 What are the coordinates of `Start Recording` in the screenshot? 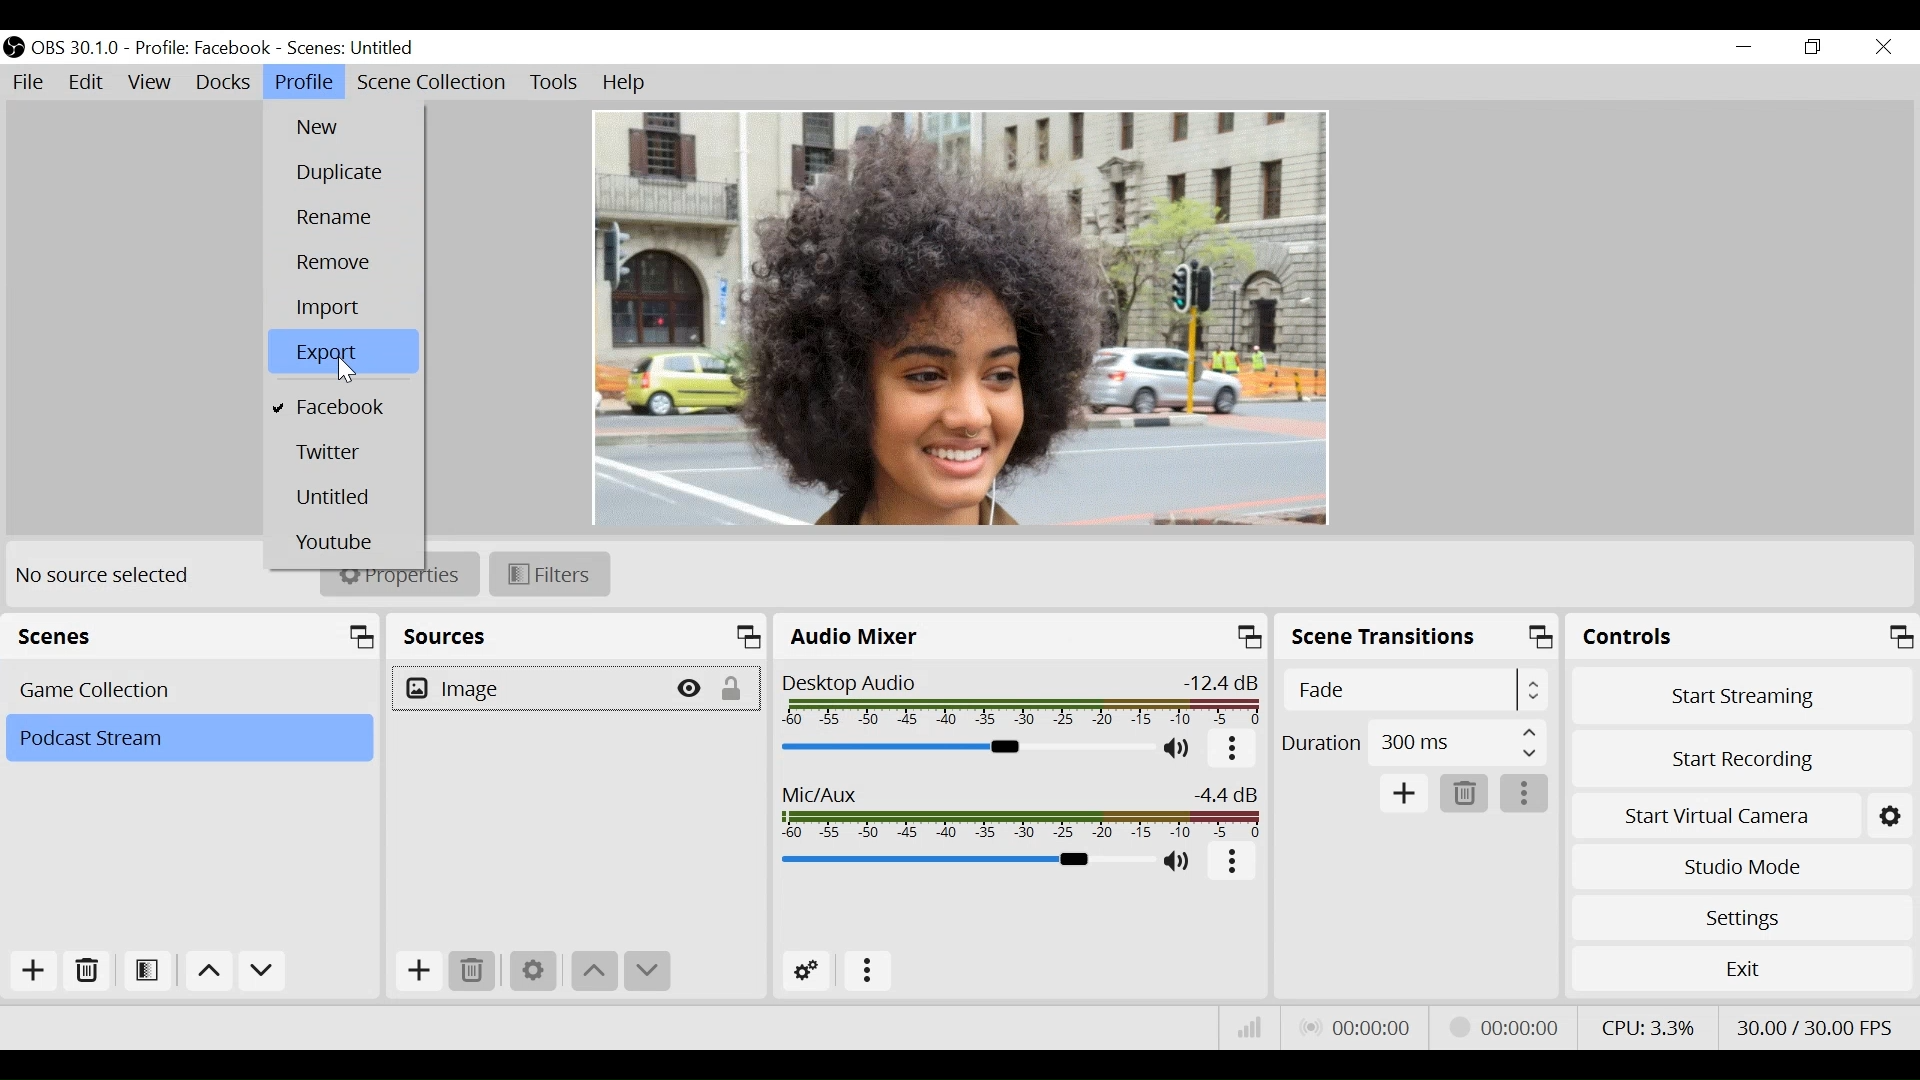 It's located at (1743, 757).